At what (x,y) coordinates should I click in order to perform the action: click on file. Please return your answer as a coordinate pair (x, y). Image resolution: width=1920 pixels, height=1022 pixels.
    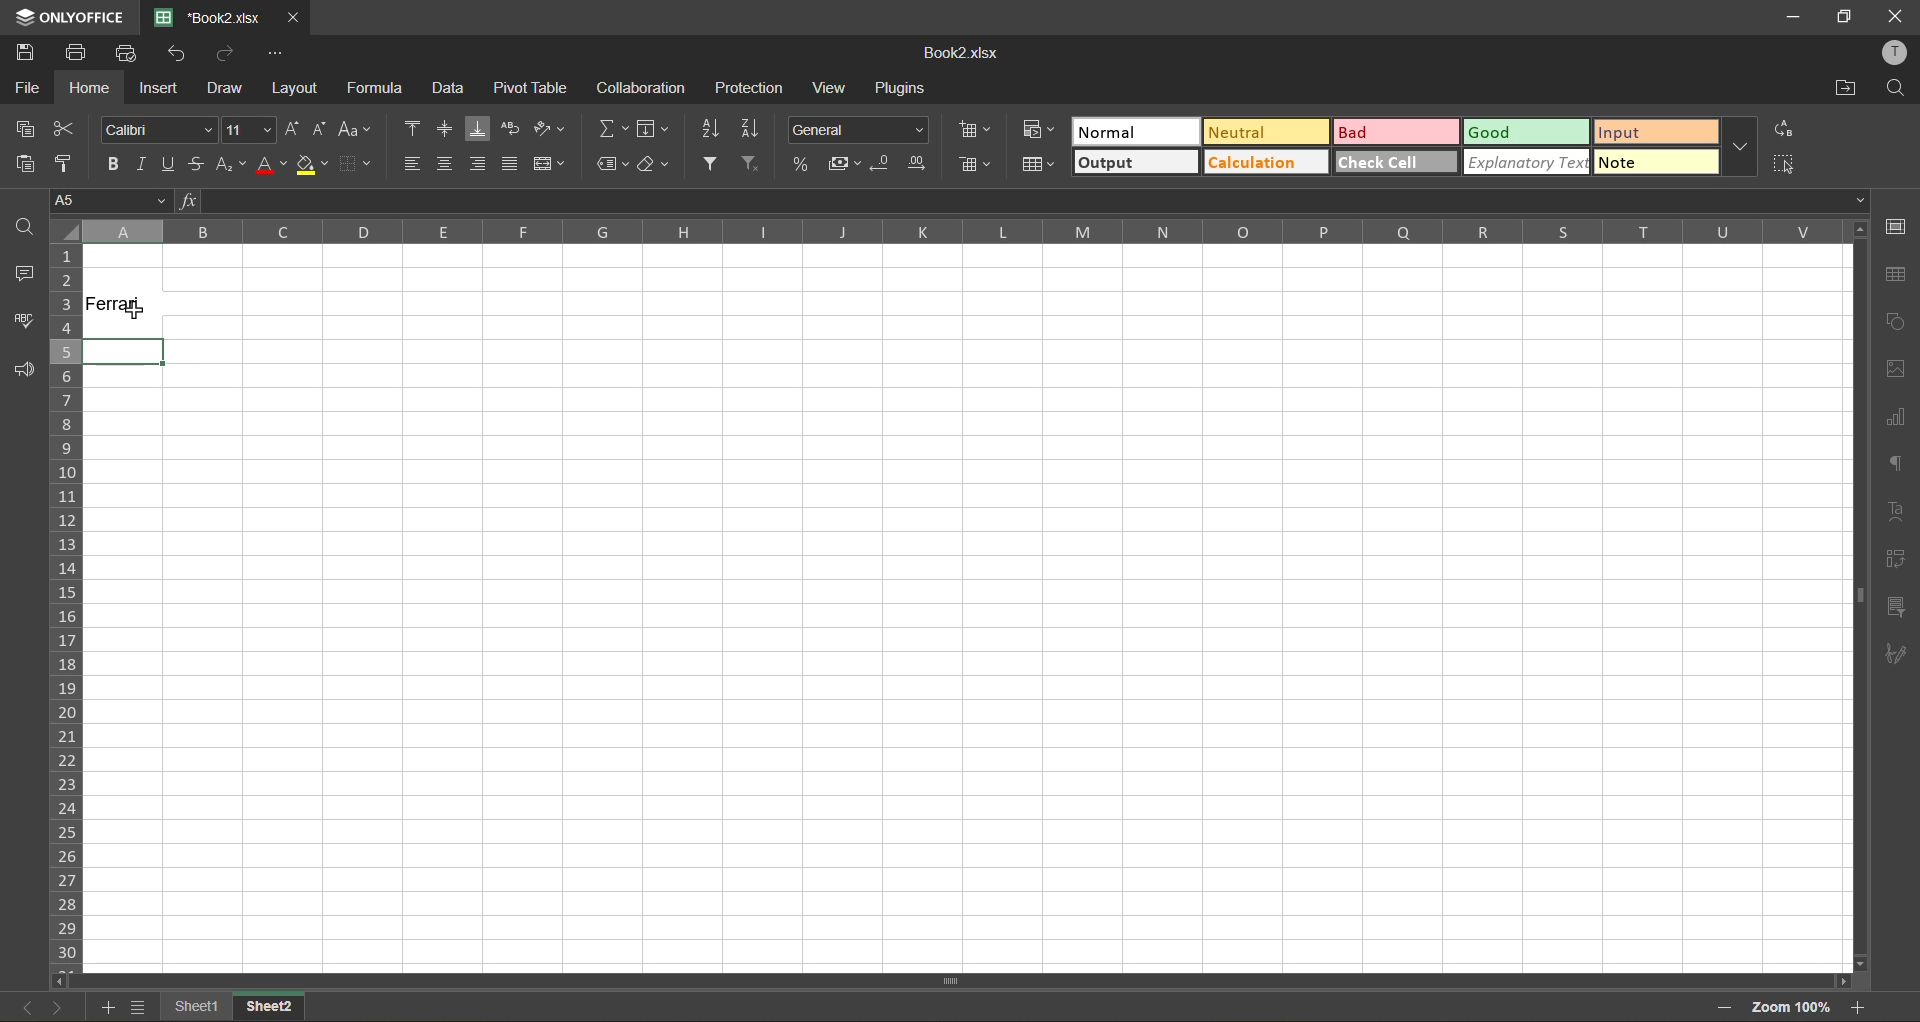
    Looking at the image, I should click on (27, 86).